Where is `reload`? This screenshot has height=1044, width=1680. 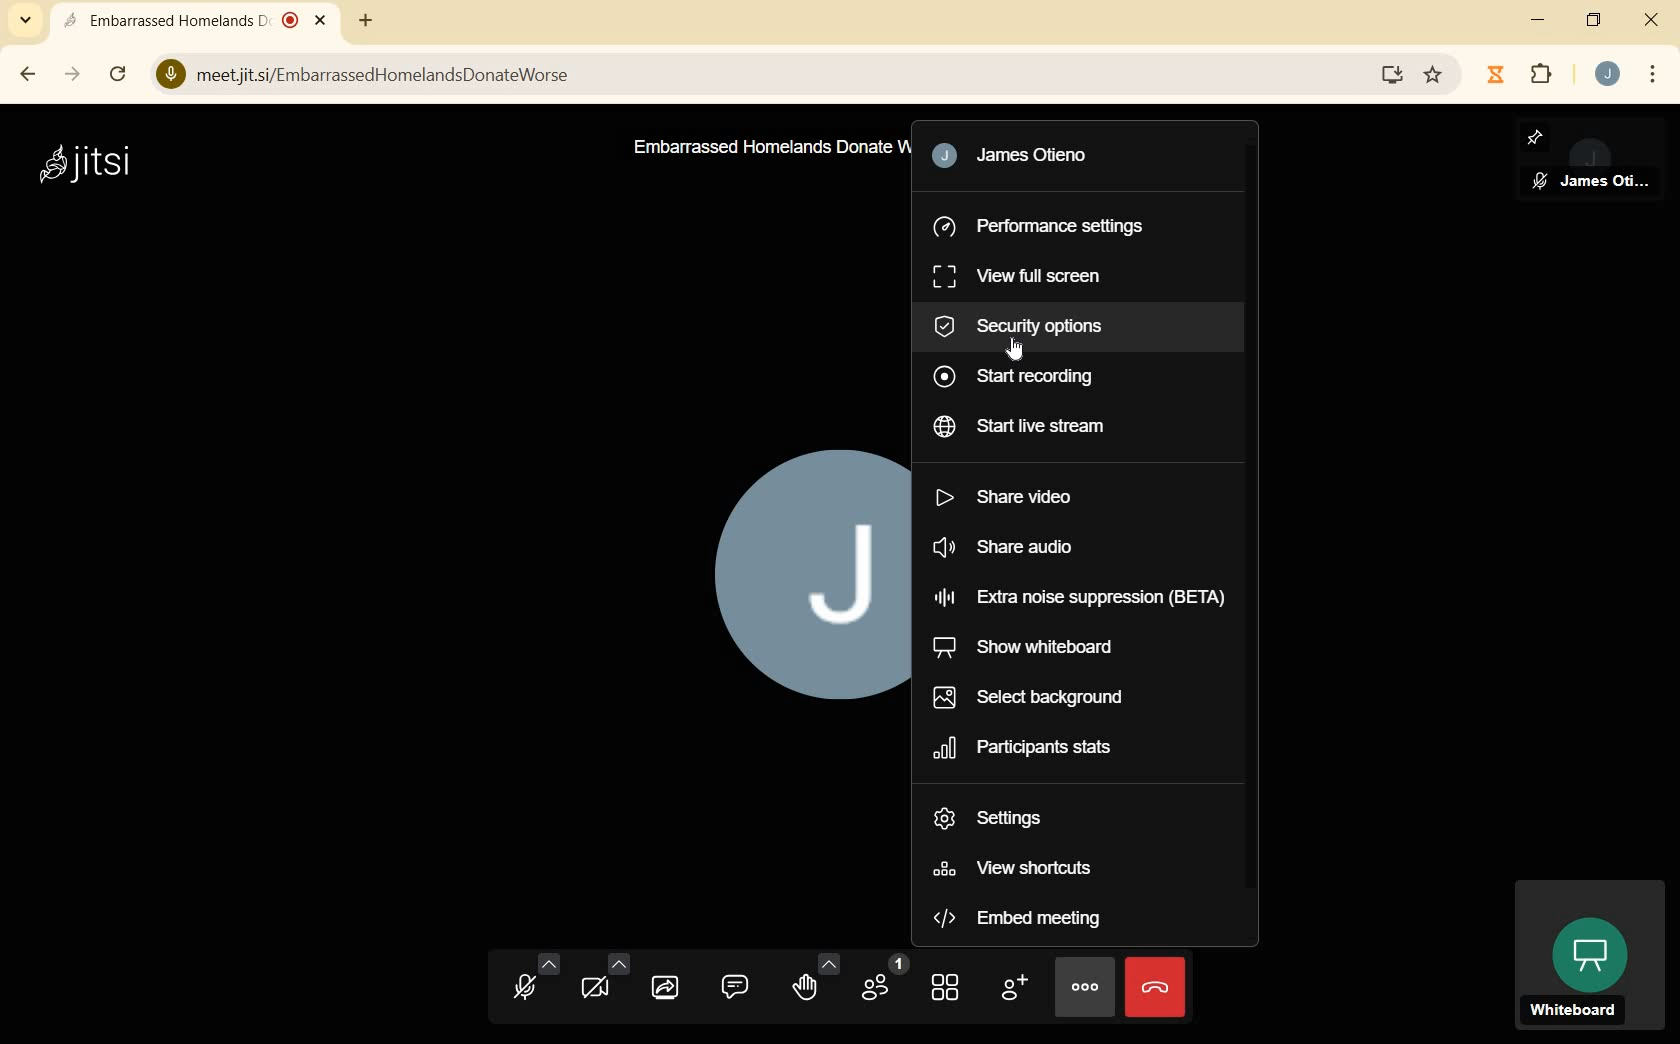 reload is located at coordinates (119, 74).